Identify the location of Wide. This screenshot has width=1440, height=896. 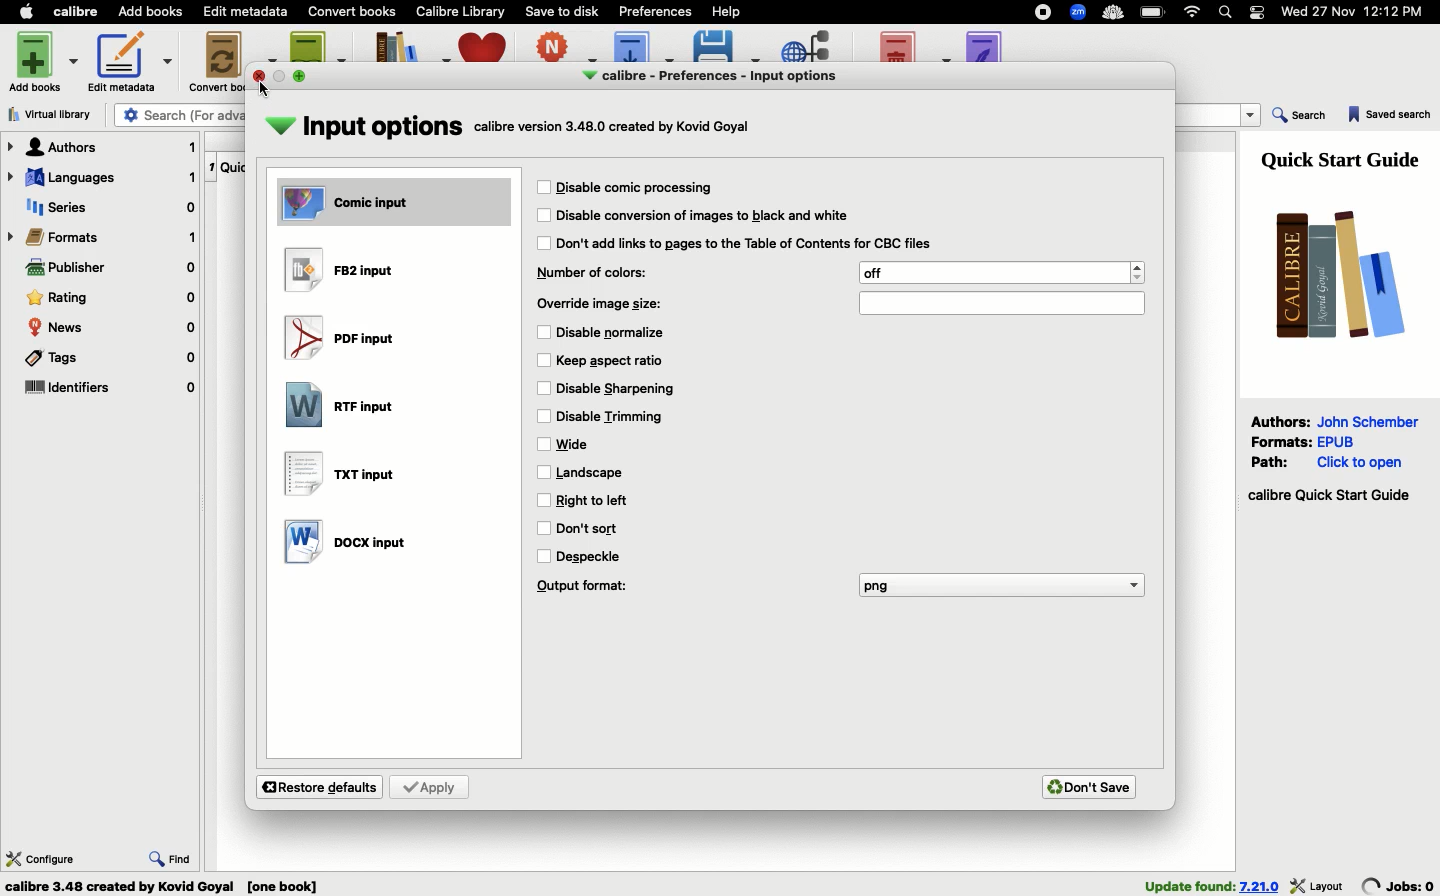
(583, 444).